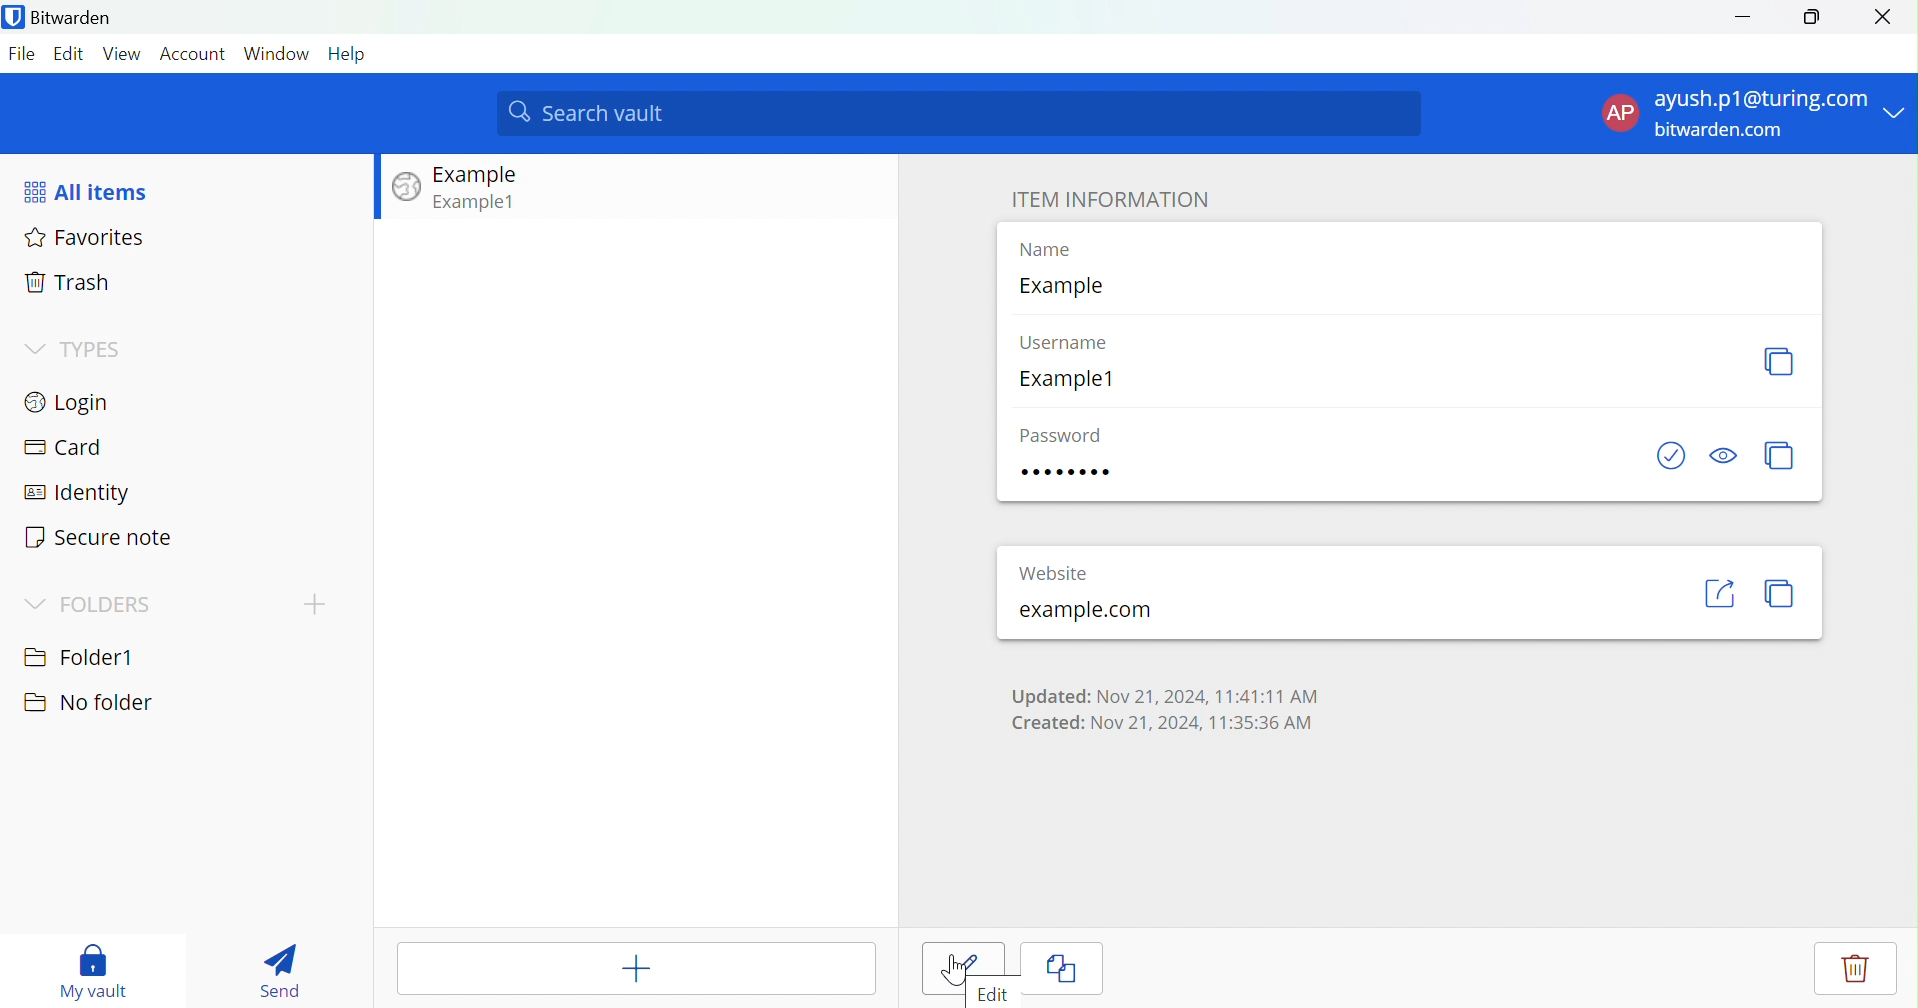  What do you see at coordinates (1669, 456) in the screenshot?
I see `Check if password has been exposed.` at bounding box center [1669, 456].